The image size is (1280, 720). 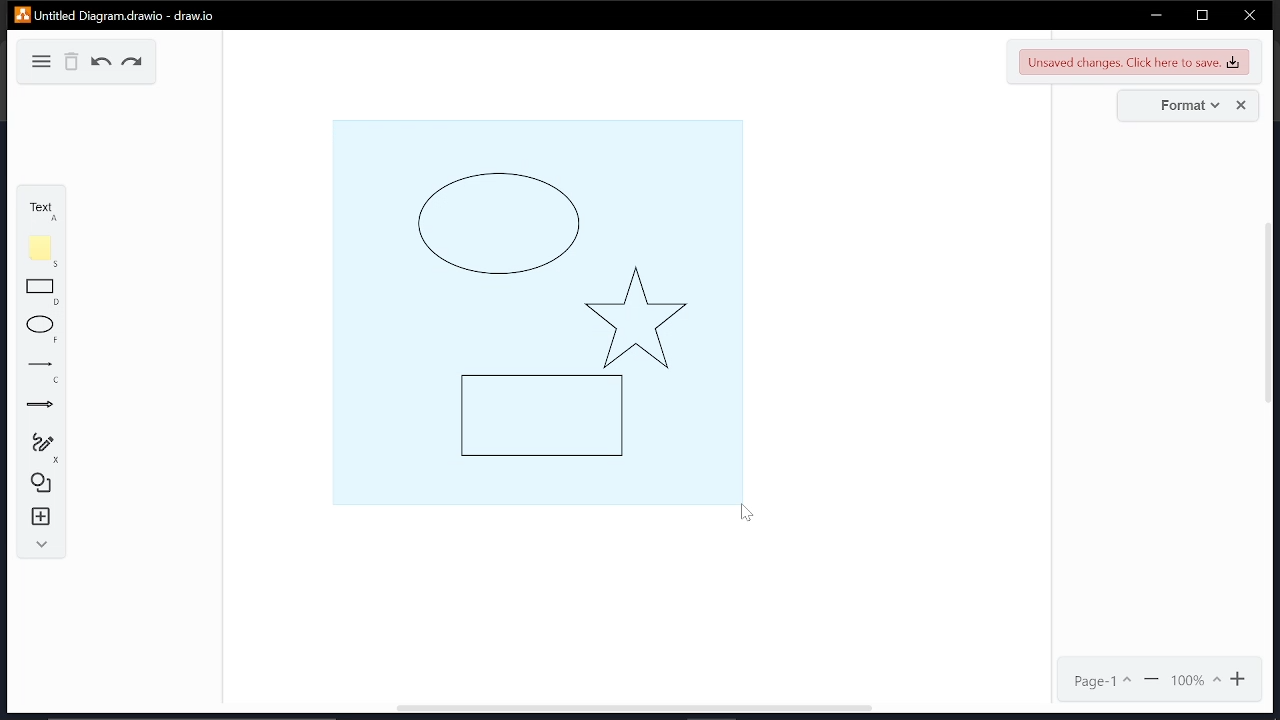 What do you see at coordinates (534, 309) in the screenshot?
I see `selected diagrams` at bounding box center [534, 309].